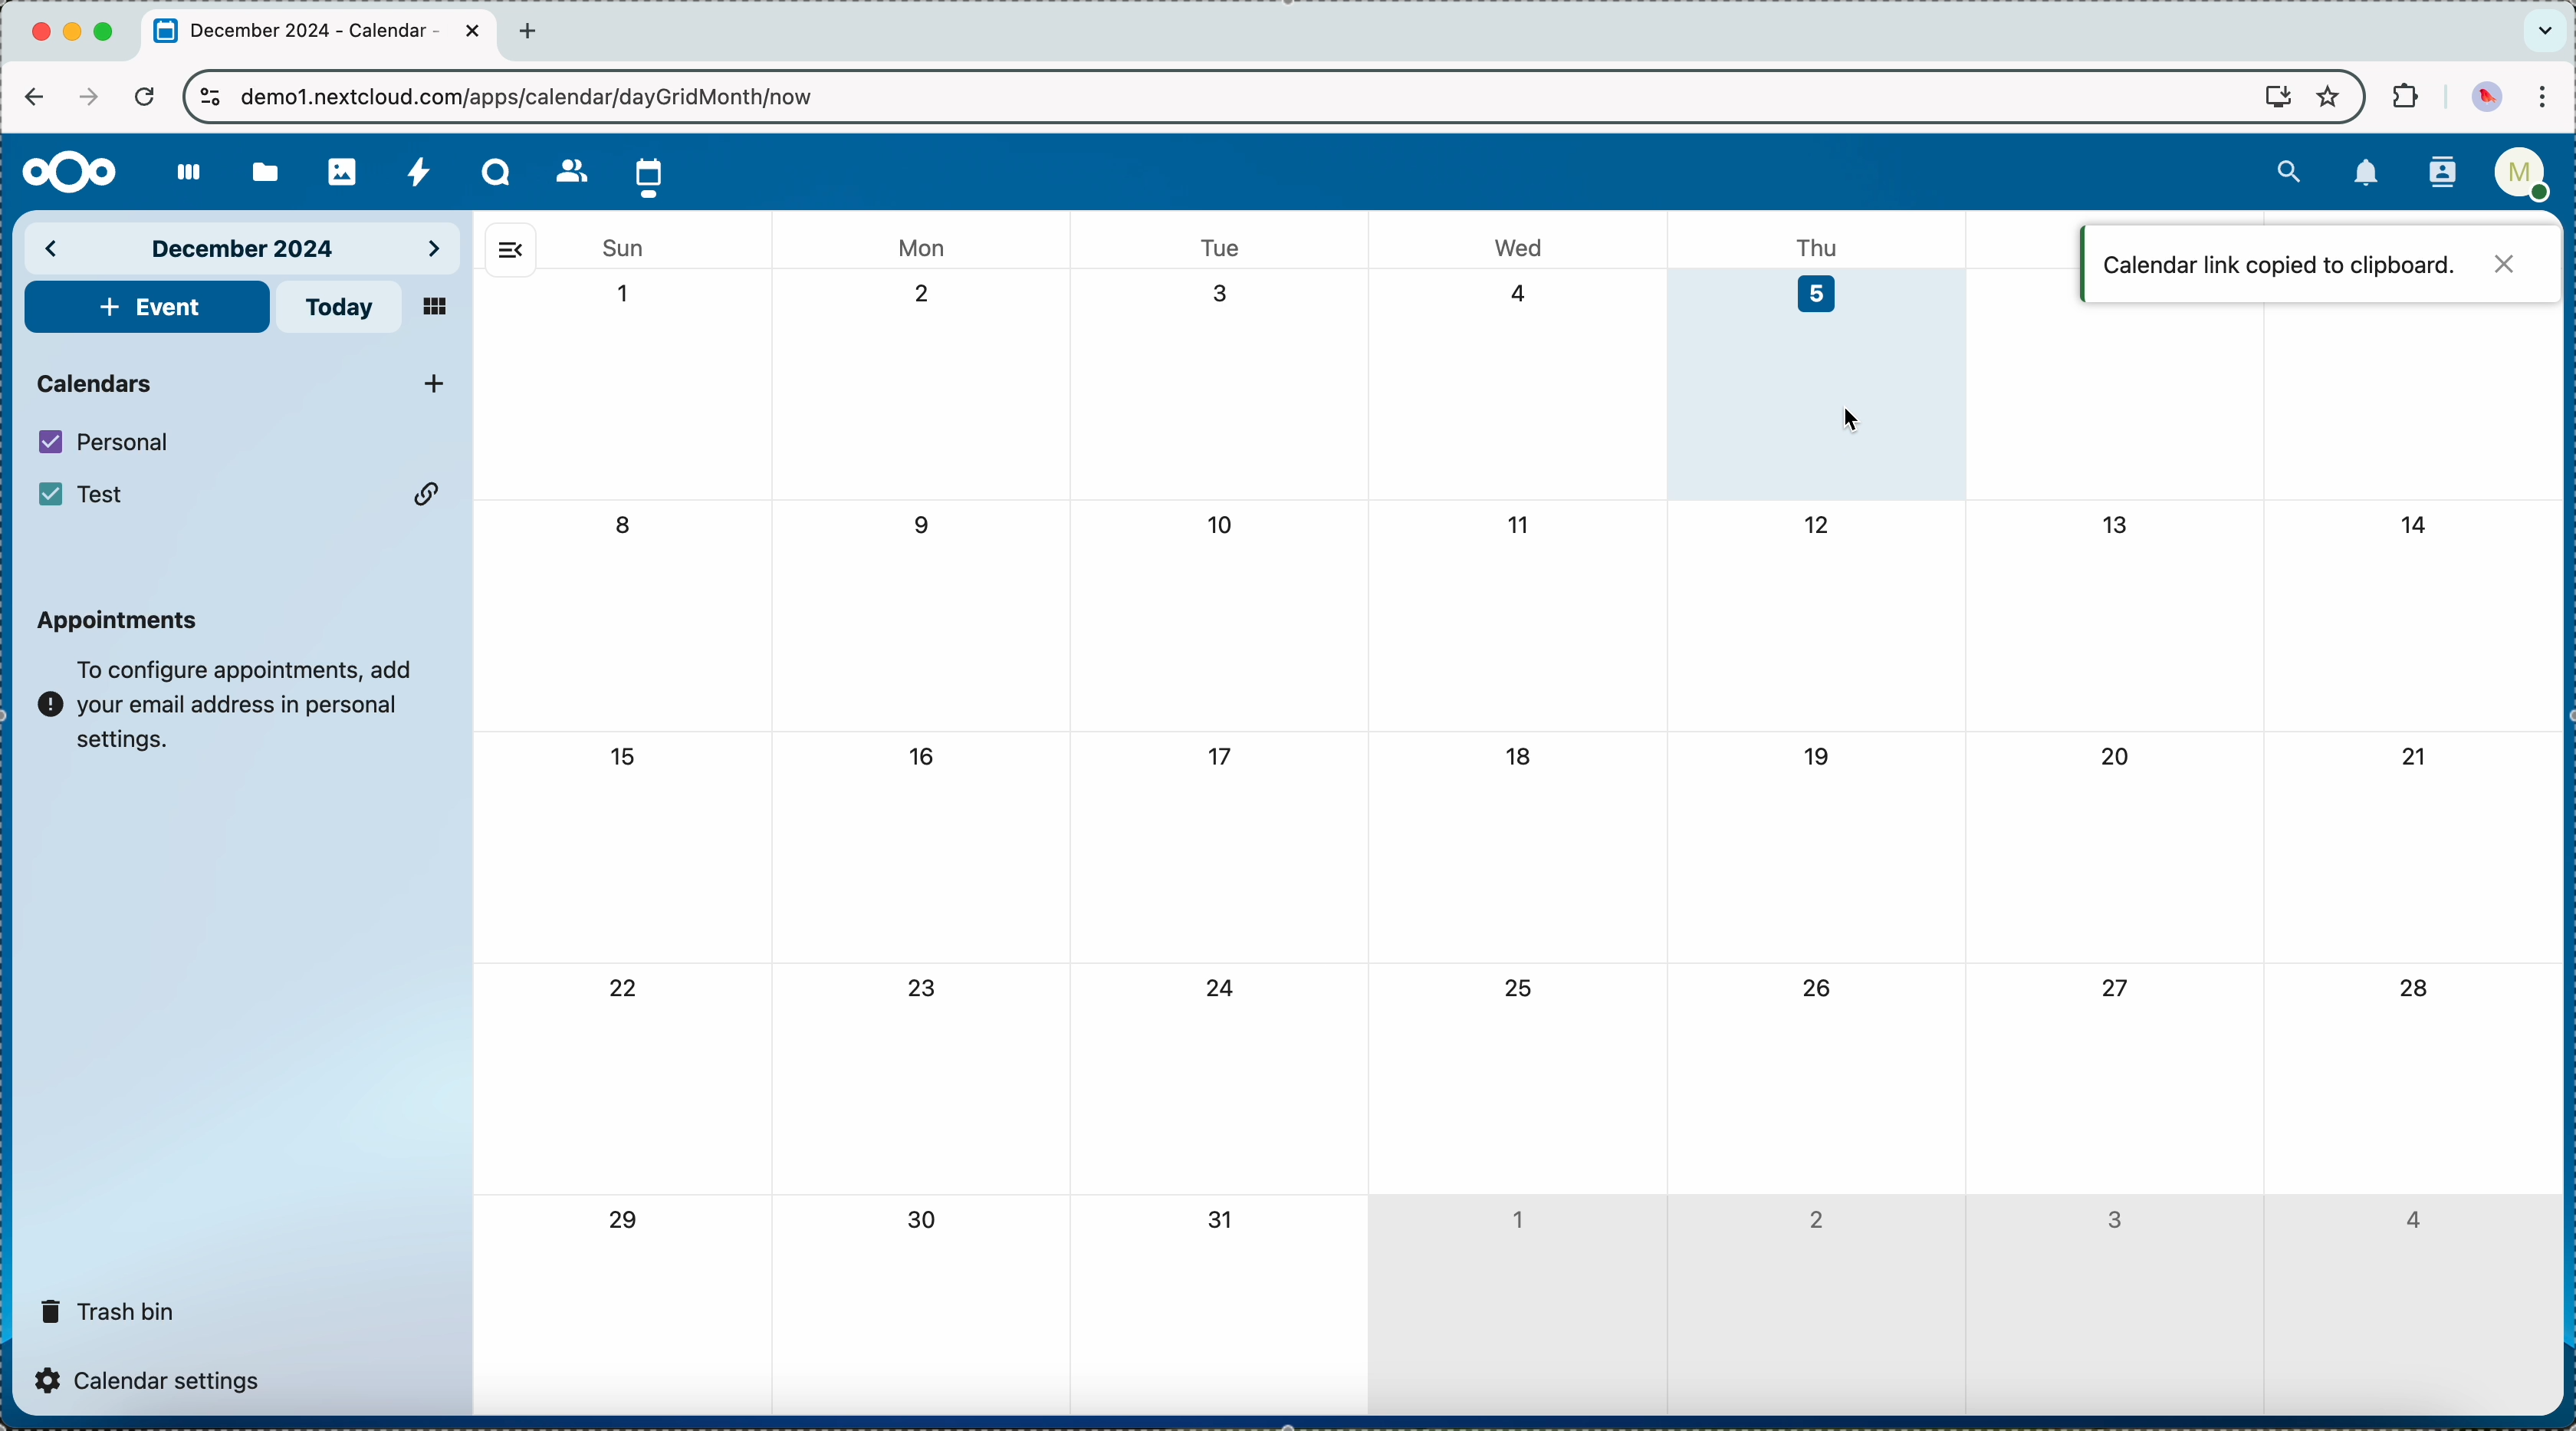 This screenshot has height=1431, width=2576. I want to click on Talk, so click(497, 172).